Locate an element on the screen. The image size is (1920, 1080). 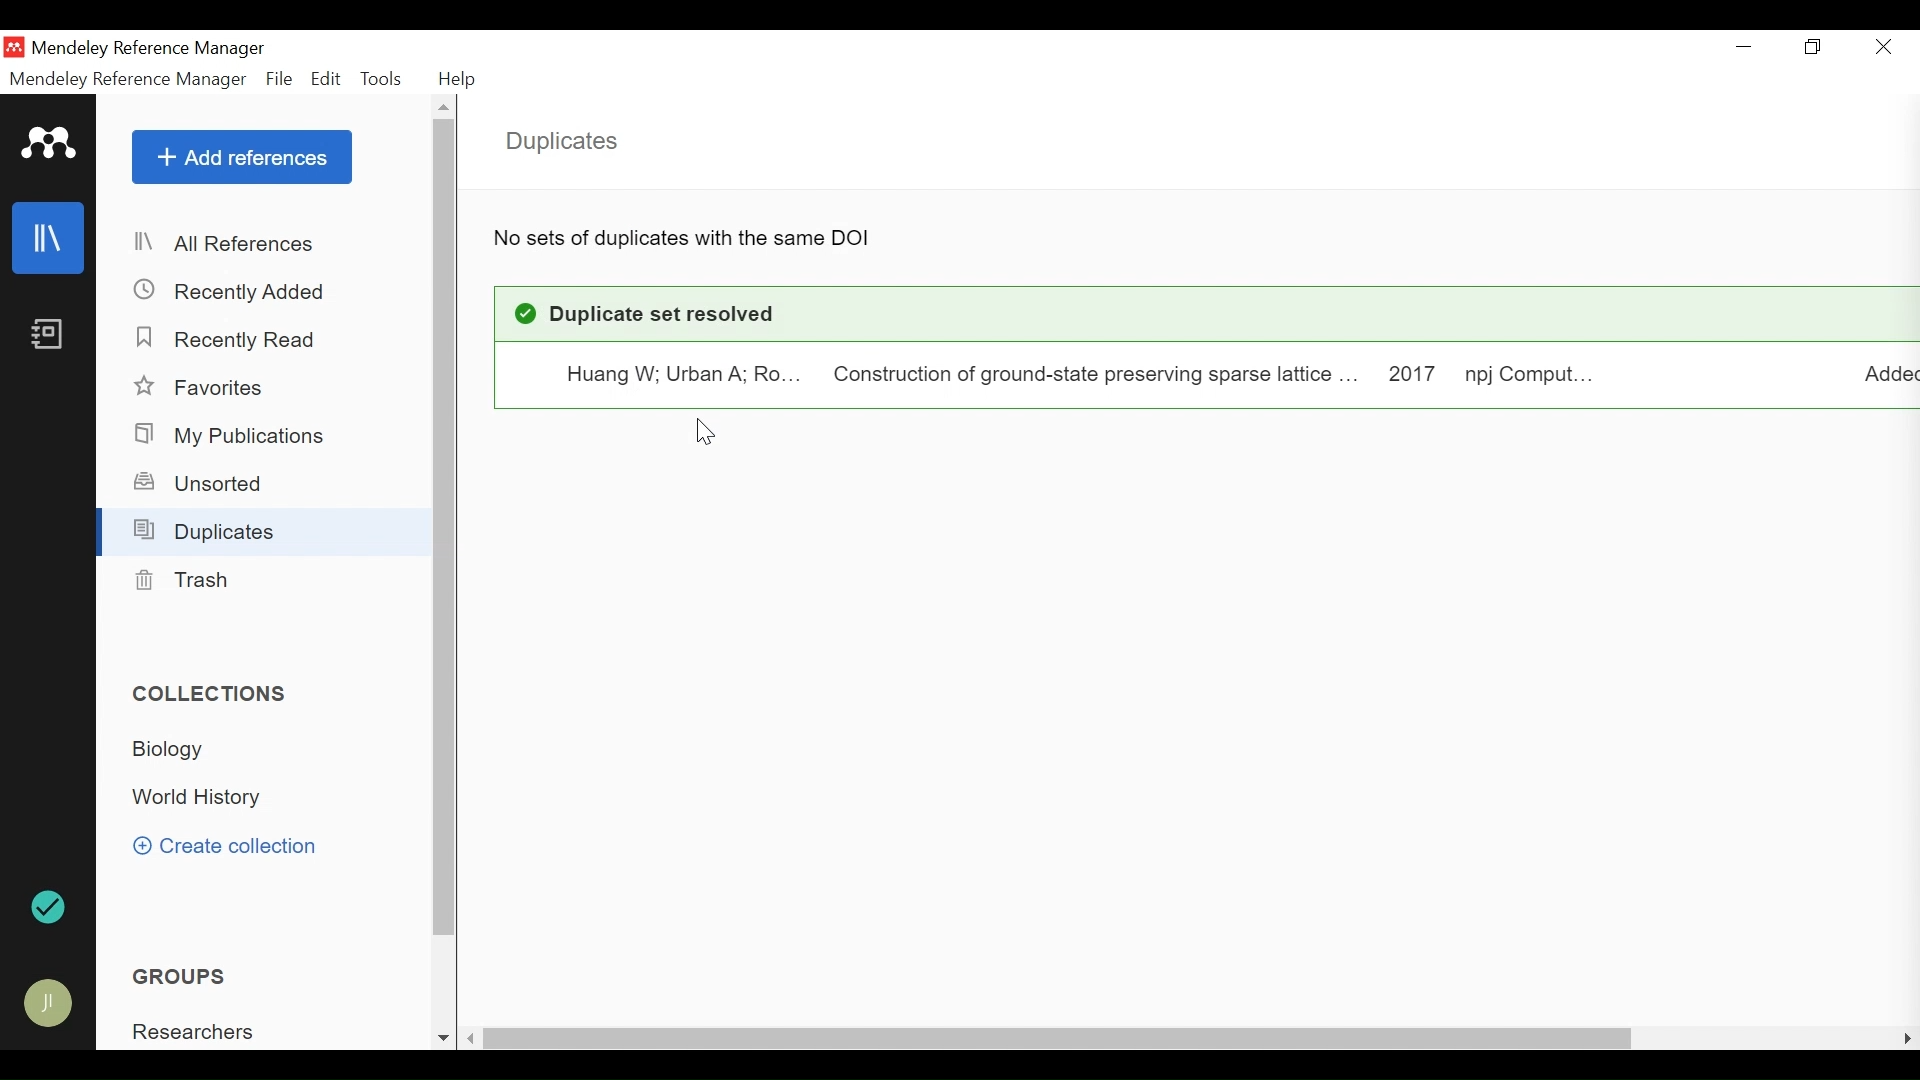
Add References is located at coordinates (243, 158).